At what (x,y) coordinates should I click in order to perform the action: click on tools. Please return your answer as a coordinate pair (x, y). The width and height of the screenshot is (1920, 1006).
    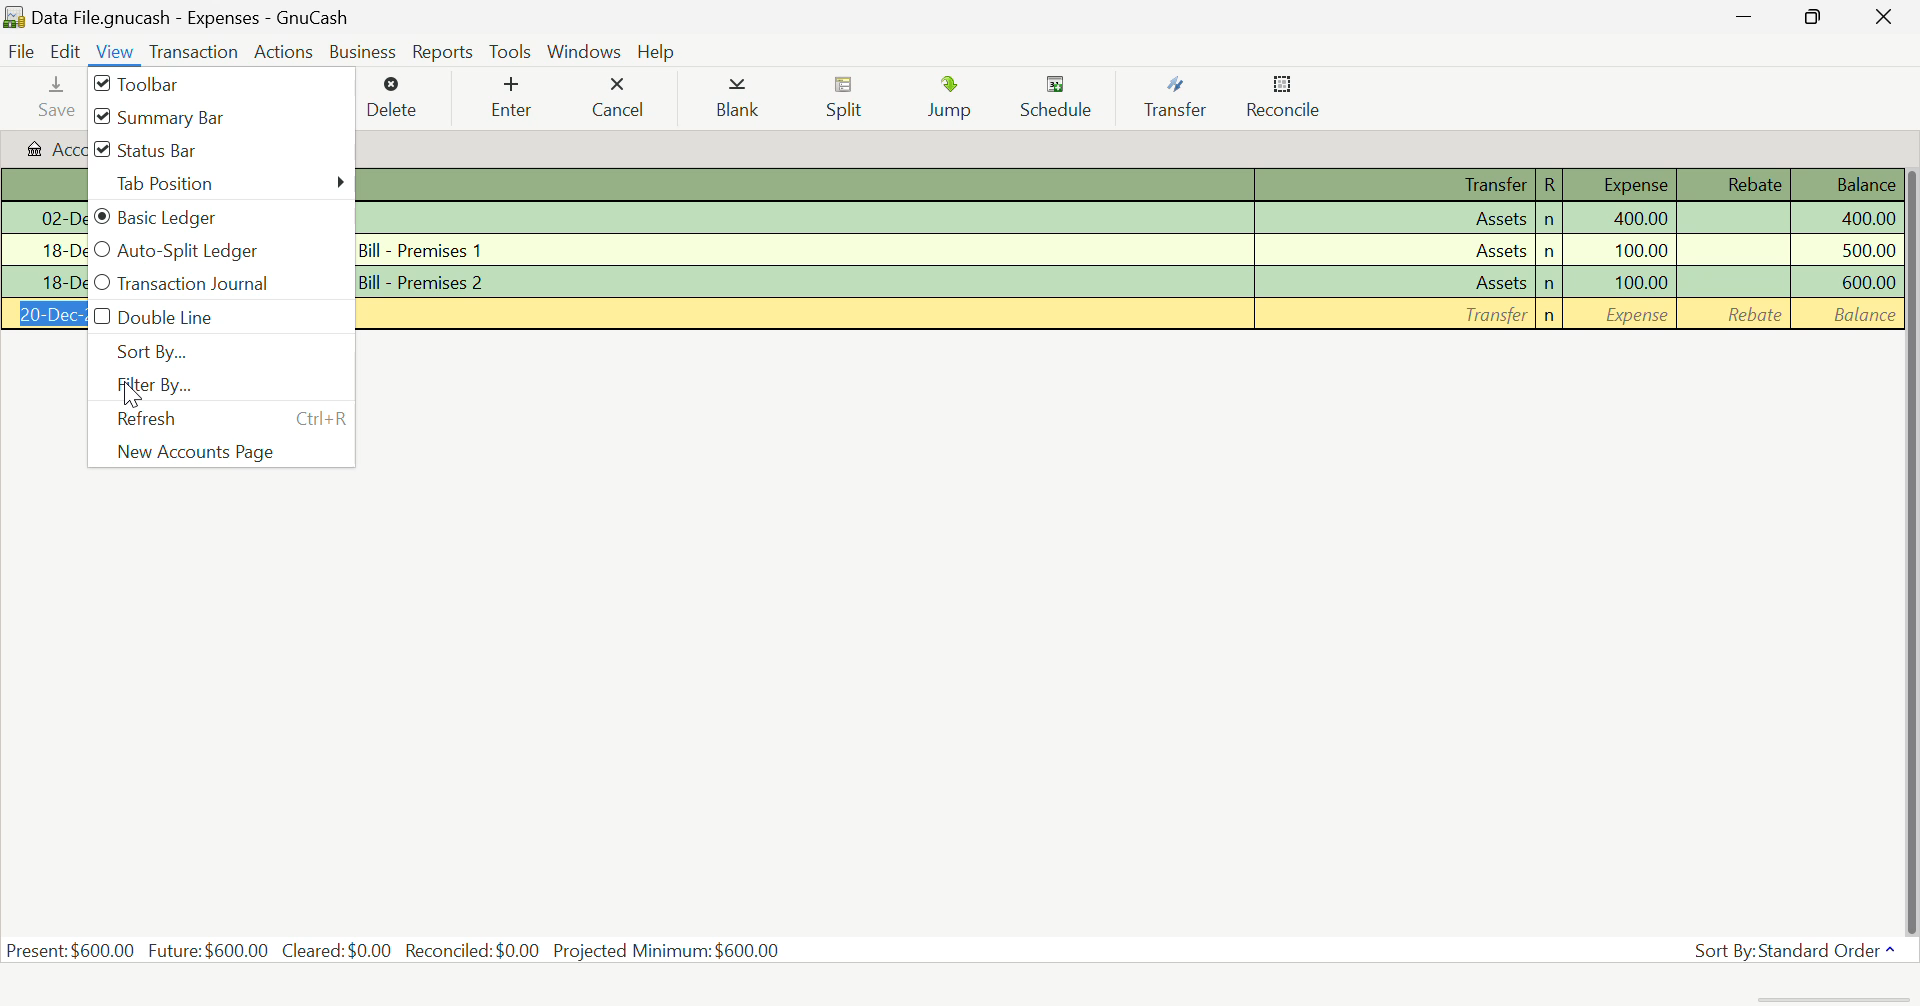
    Looking at the image, I should click on (510, 52).